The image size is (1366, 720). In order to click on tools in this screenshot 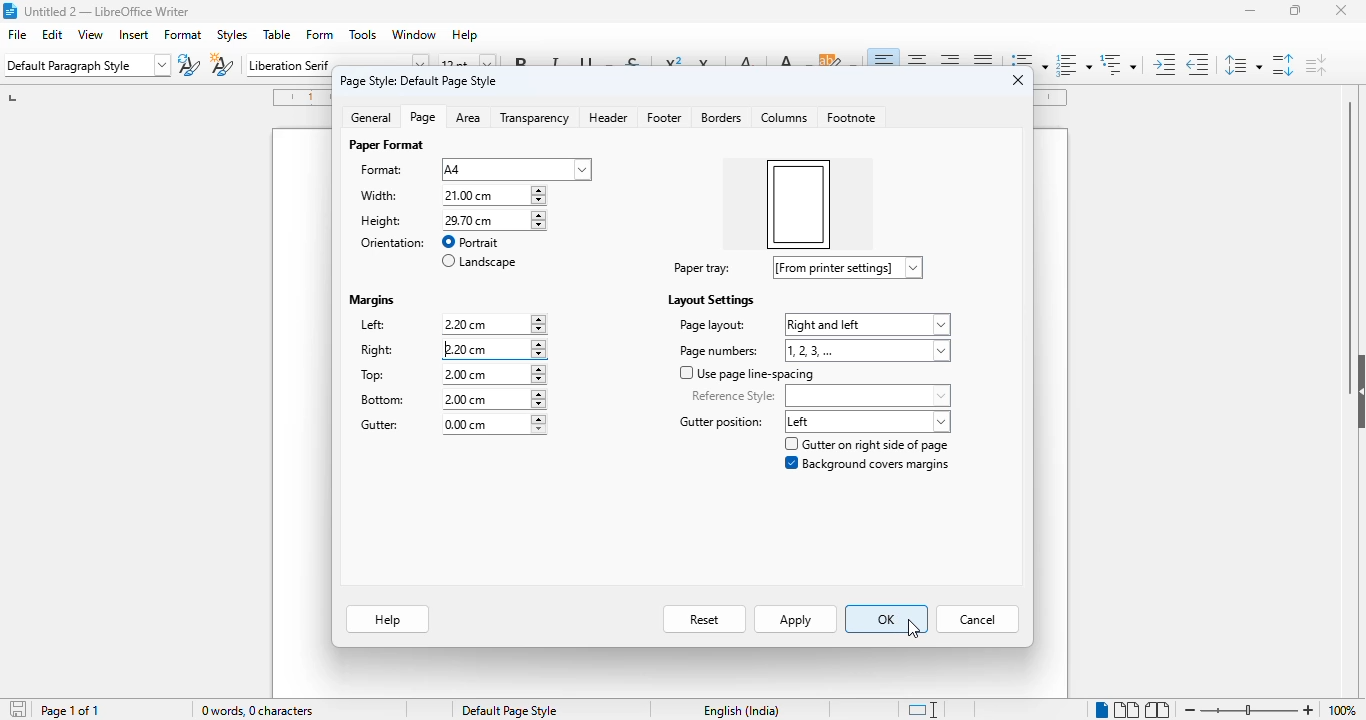, I will do `click(363, 34)`.